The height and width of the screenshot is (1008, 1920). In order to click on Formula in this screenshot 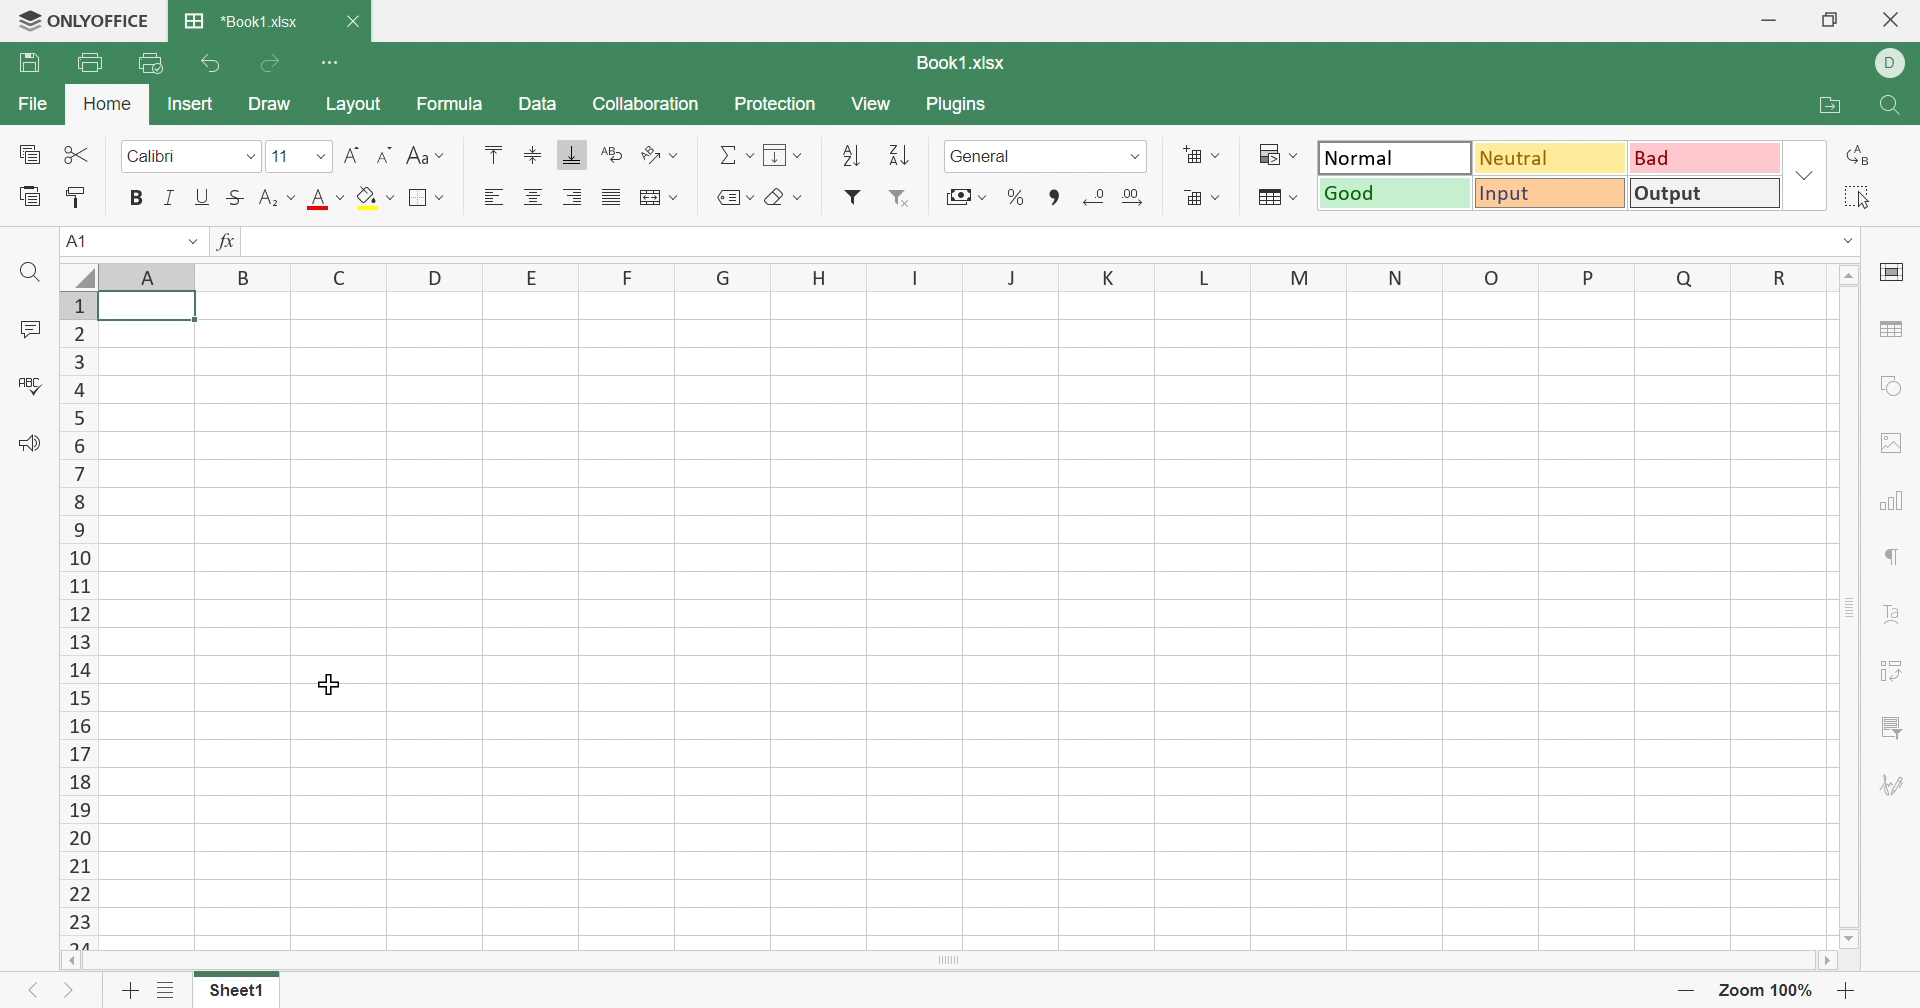, I will do `click(453, 103)`.